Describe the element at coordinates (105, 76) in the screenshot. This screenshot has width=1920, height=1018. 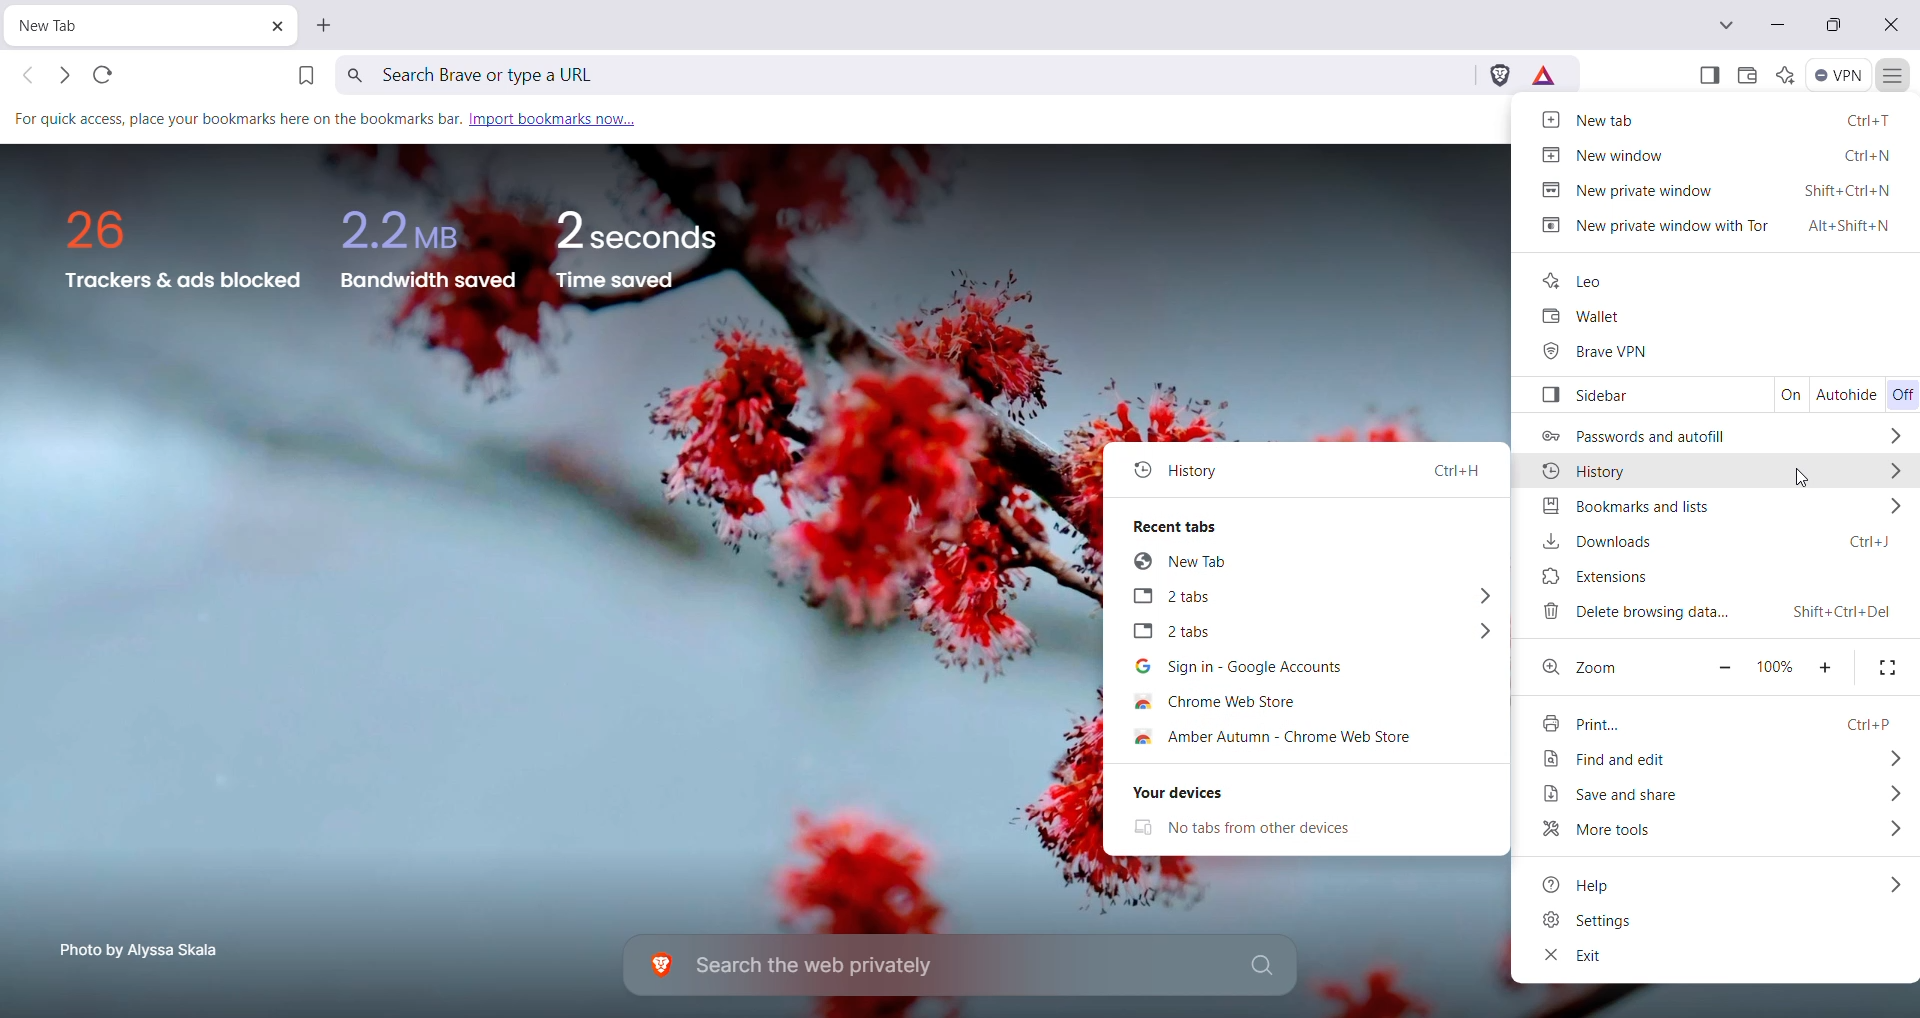
I see `Reload this page` at that location.